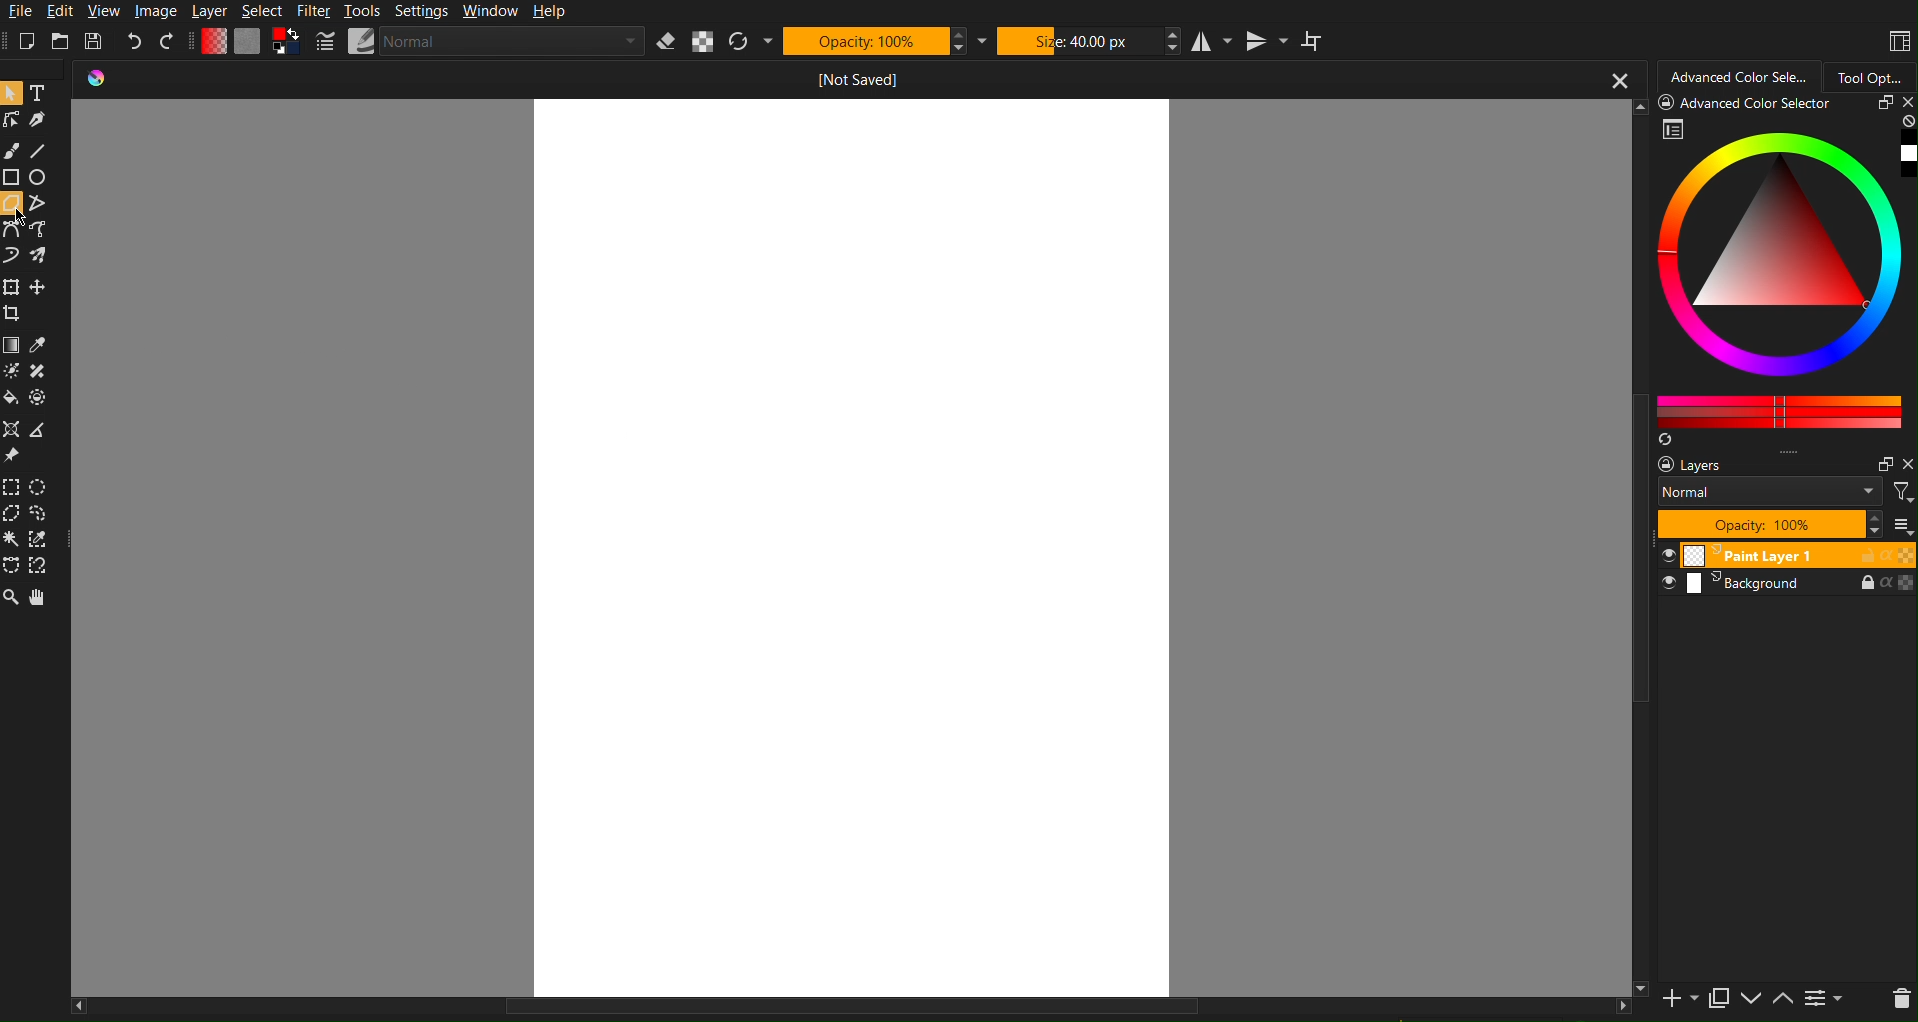 The image size is (1918, 1022). What do you see at coordinates (1905, 105) in the screenshot?
I see `close panel` at bounding box center [1905, 105].